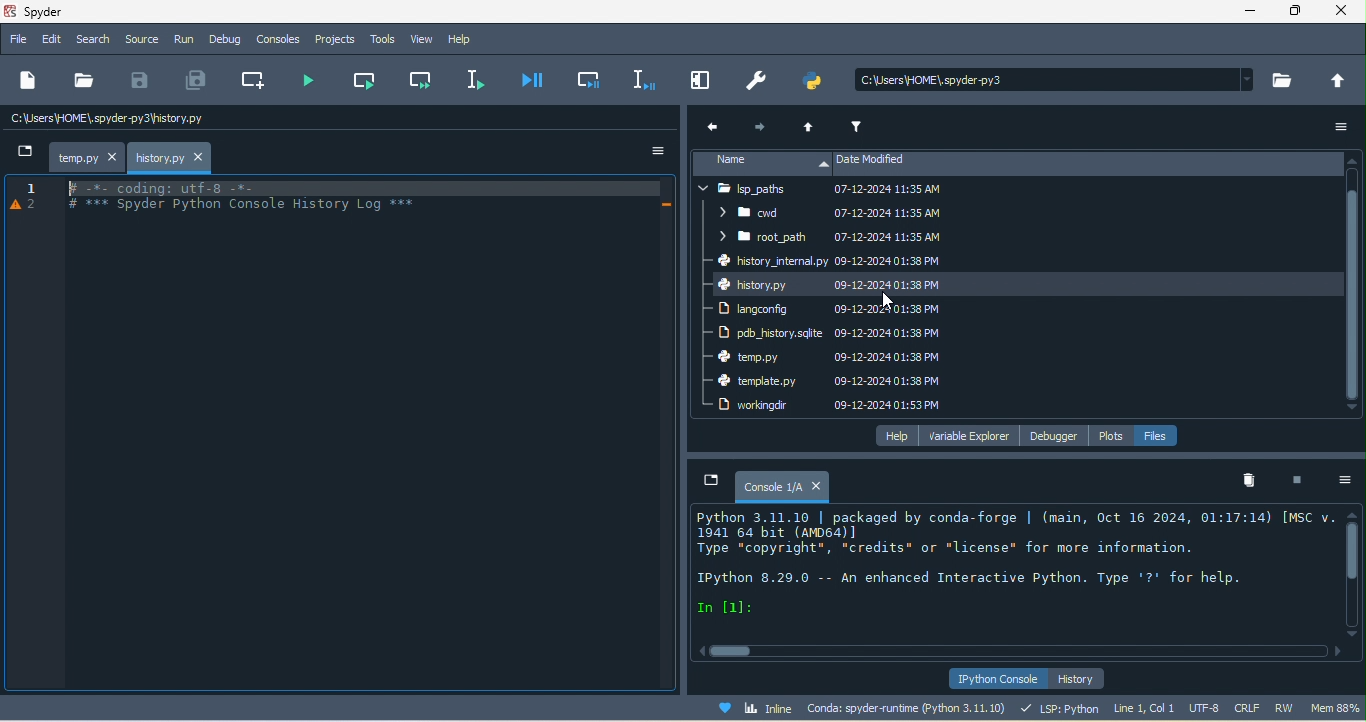  I want to click on temp.py, so click(67, 156).